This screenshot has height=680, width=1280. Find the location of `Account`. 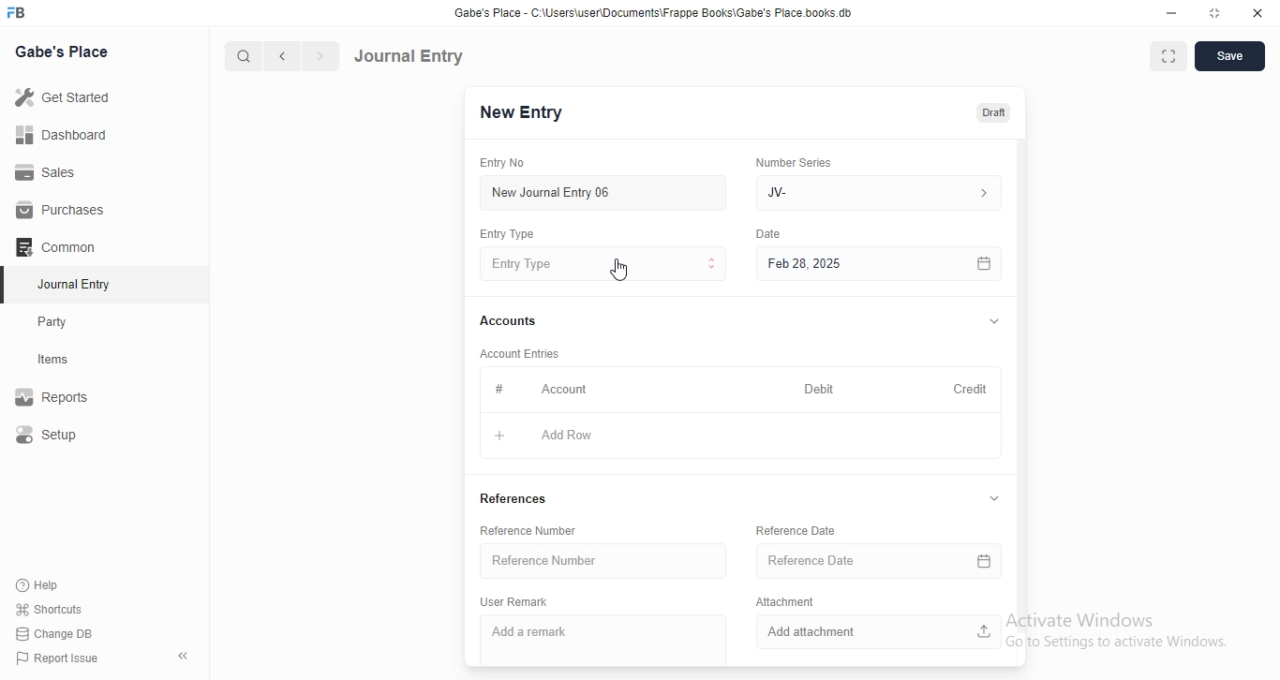

Account is located at coordinates (549, 391).